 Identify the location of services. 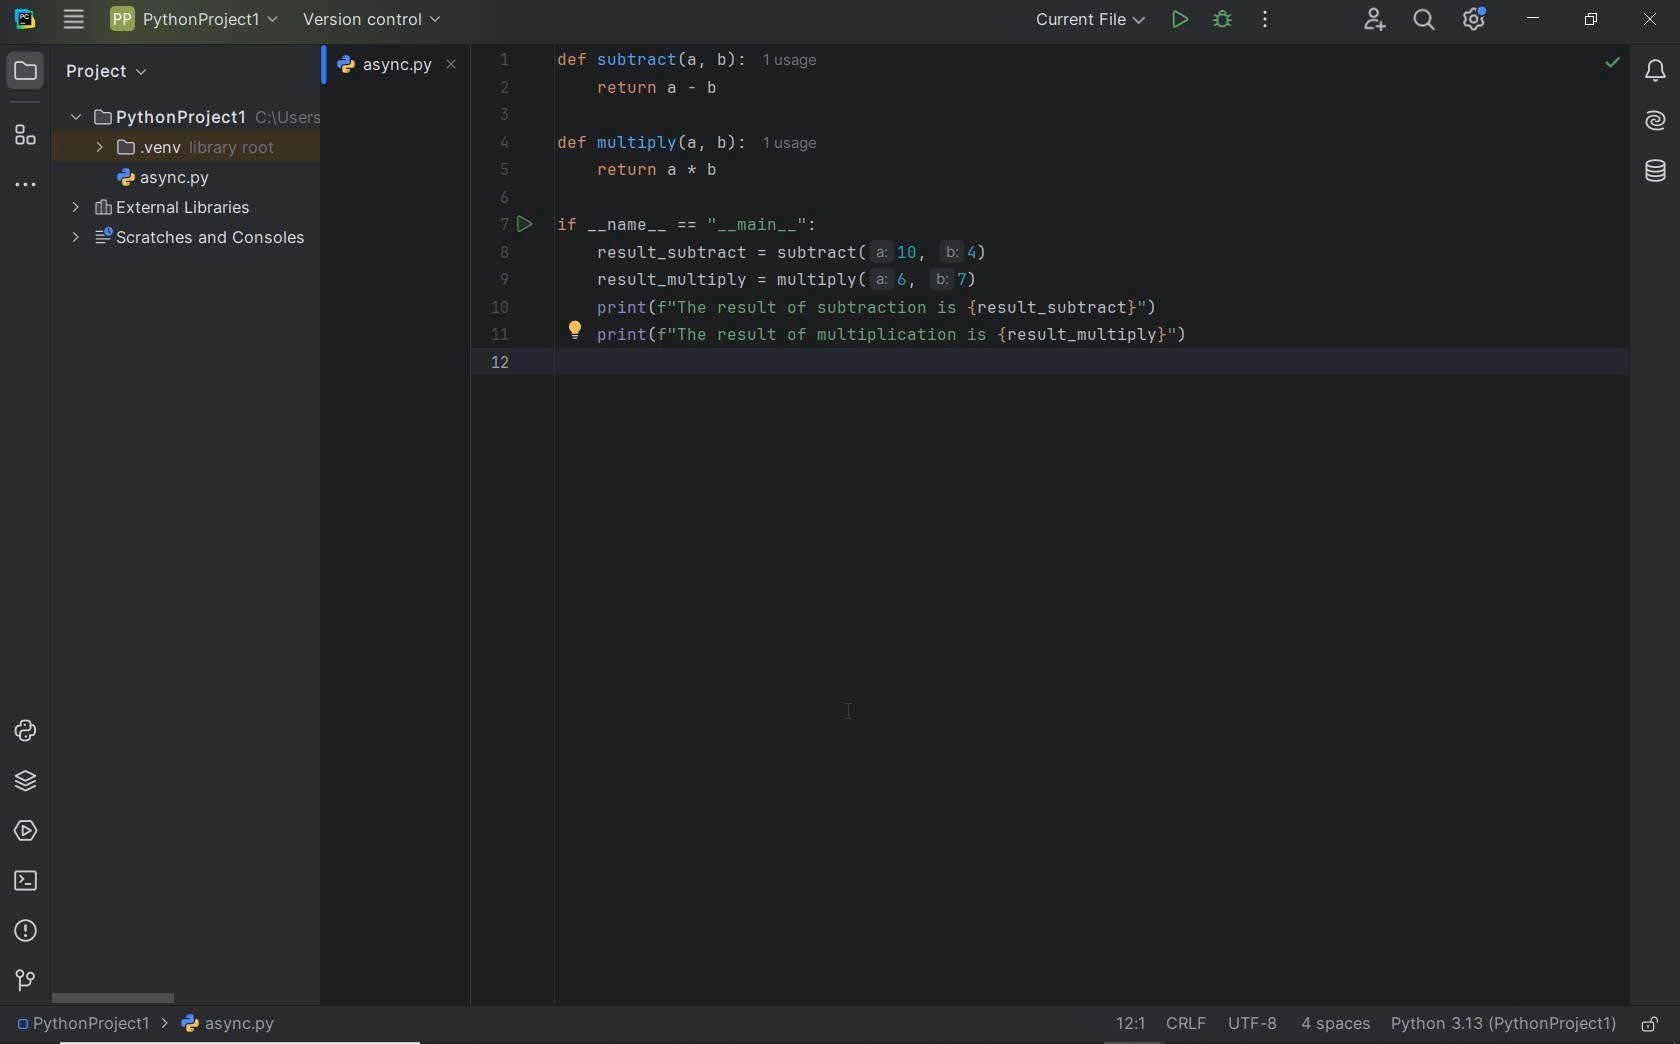
(22, 832).